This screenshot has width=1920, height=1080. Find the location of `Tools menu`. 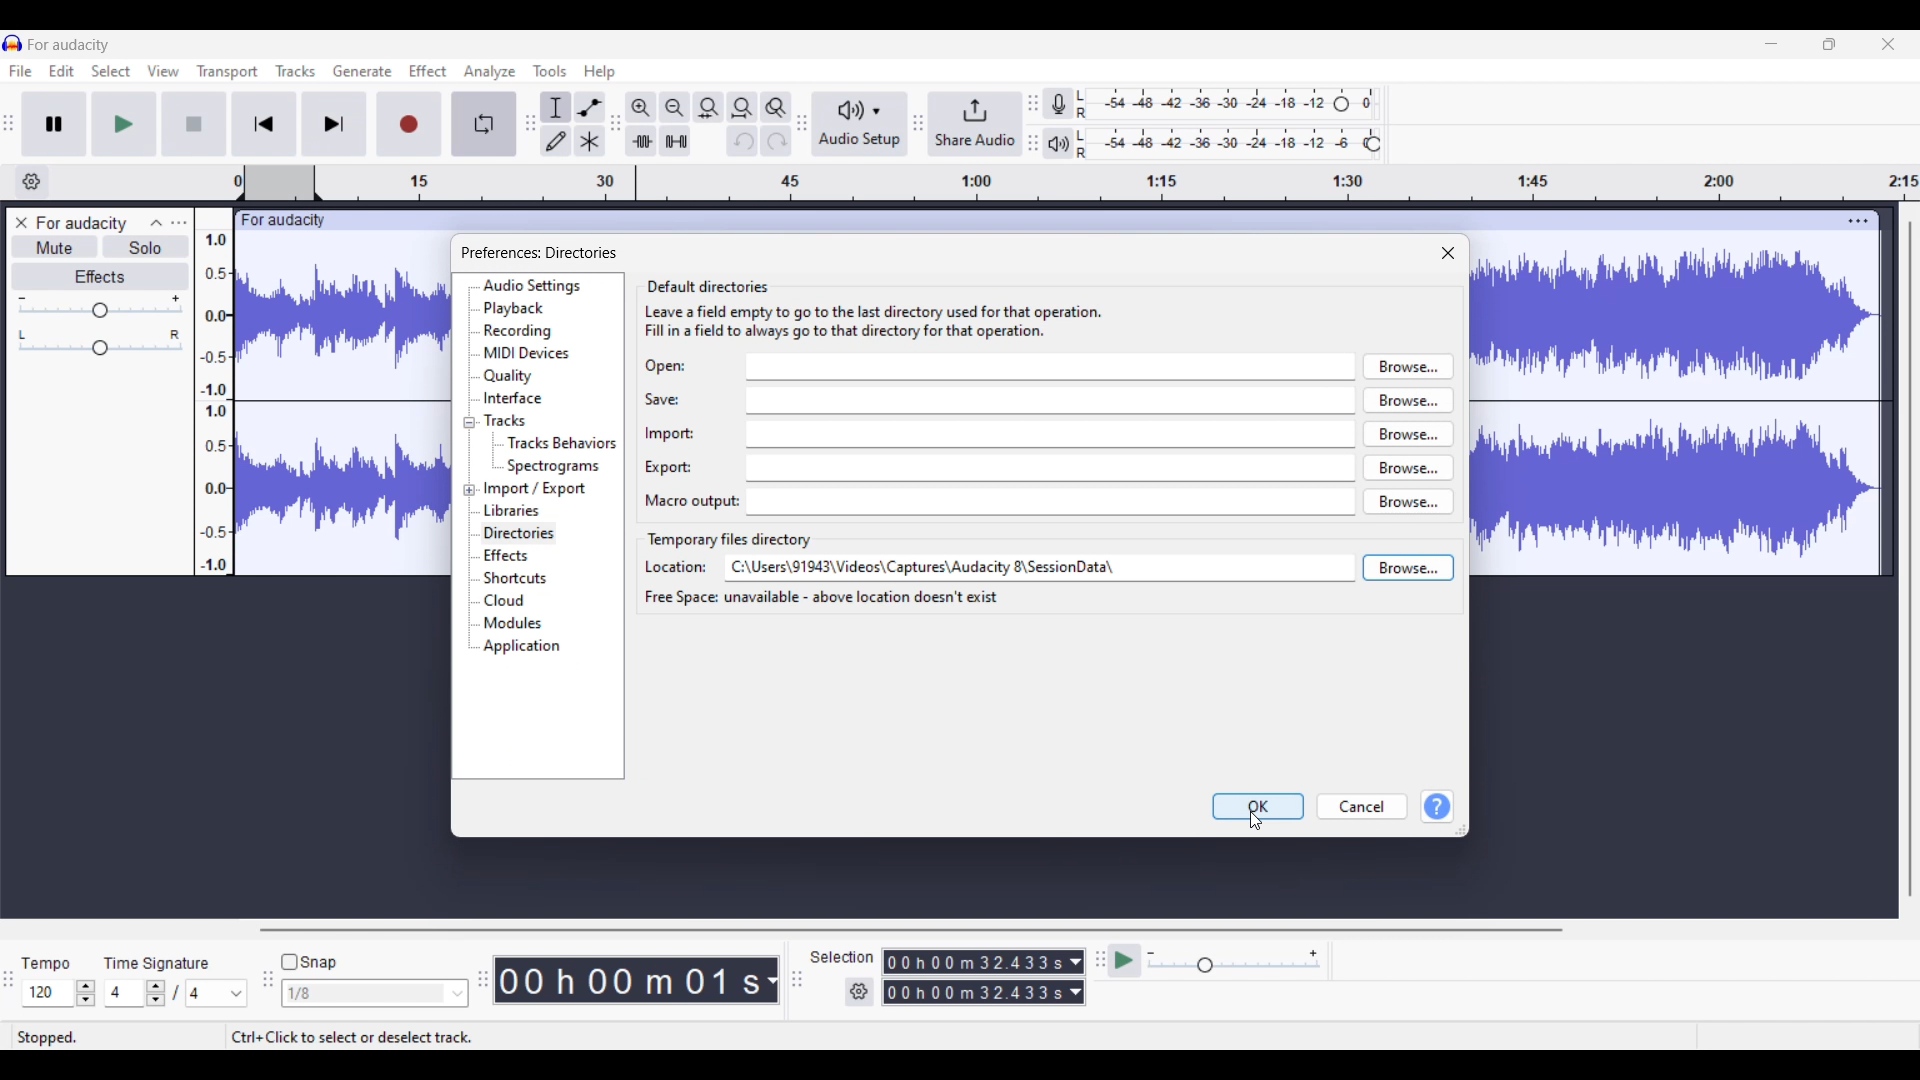

Tools menu is located at coordinates (550, 71).